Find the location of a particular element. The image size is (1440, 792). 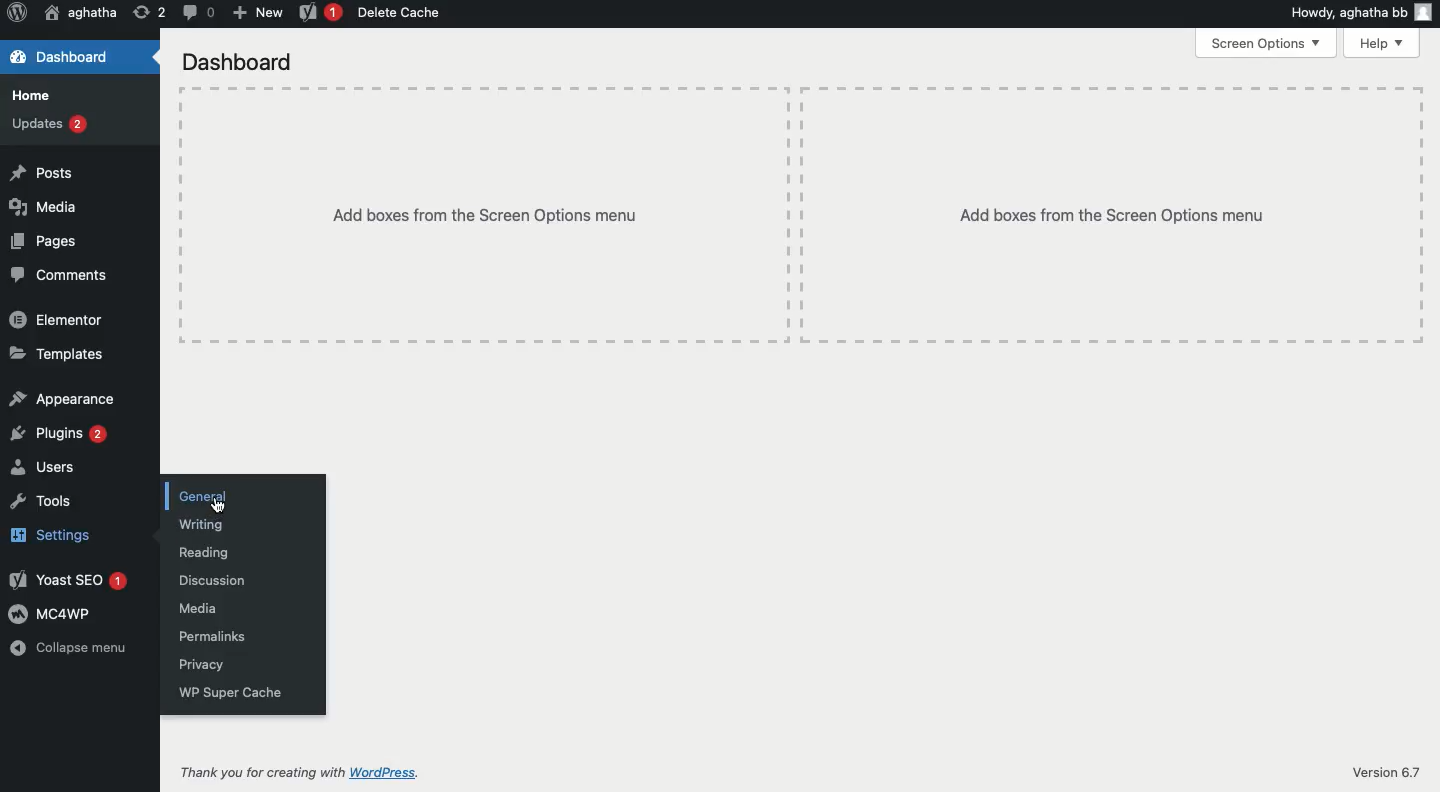

Comment is located at coordinates (195, 12).